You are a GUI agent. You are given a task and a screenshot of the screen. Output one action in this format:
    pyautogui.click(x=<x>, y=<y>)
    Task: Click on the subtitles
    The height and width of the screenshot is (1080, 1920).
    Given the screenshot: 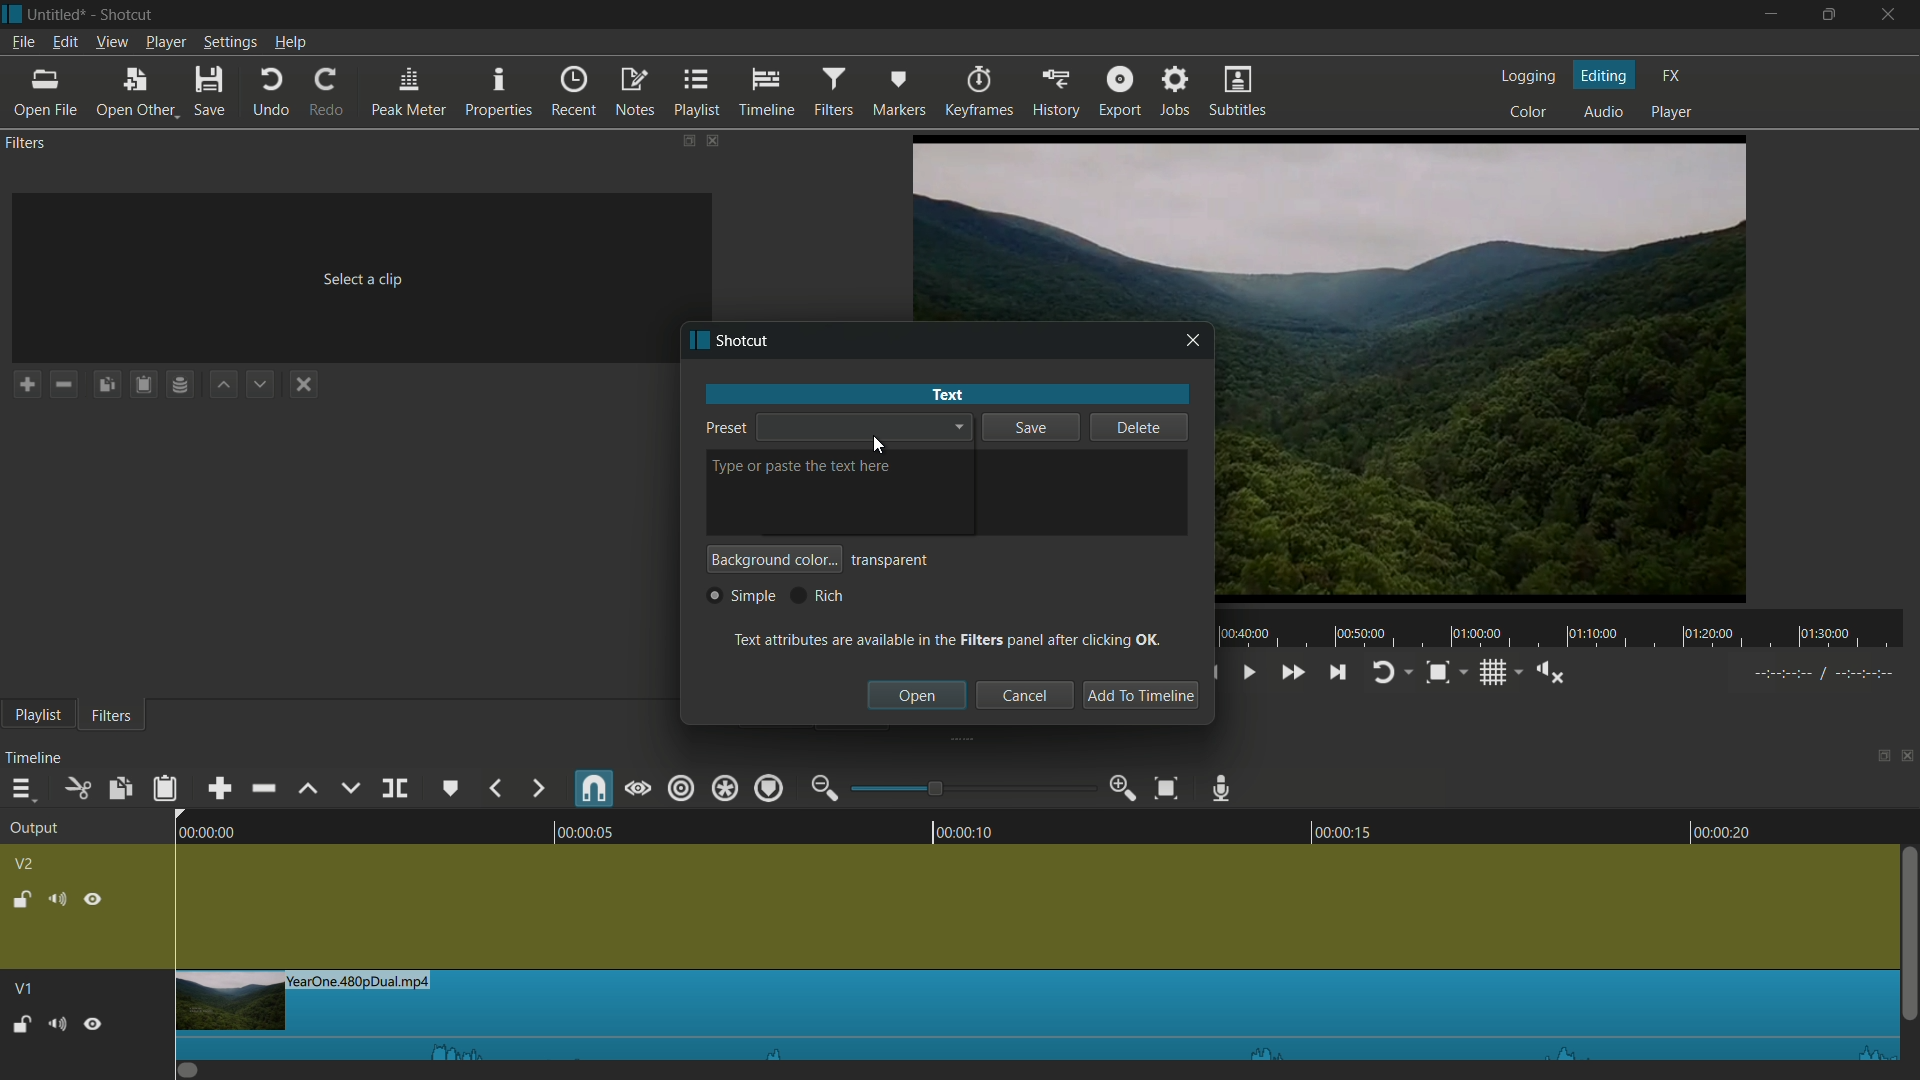 What is the action you would take?
    pyautogui.click(x=1240, y=94)
    